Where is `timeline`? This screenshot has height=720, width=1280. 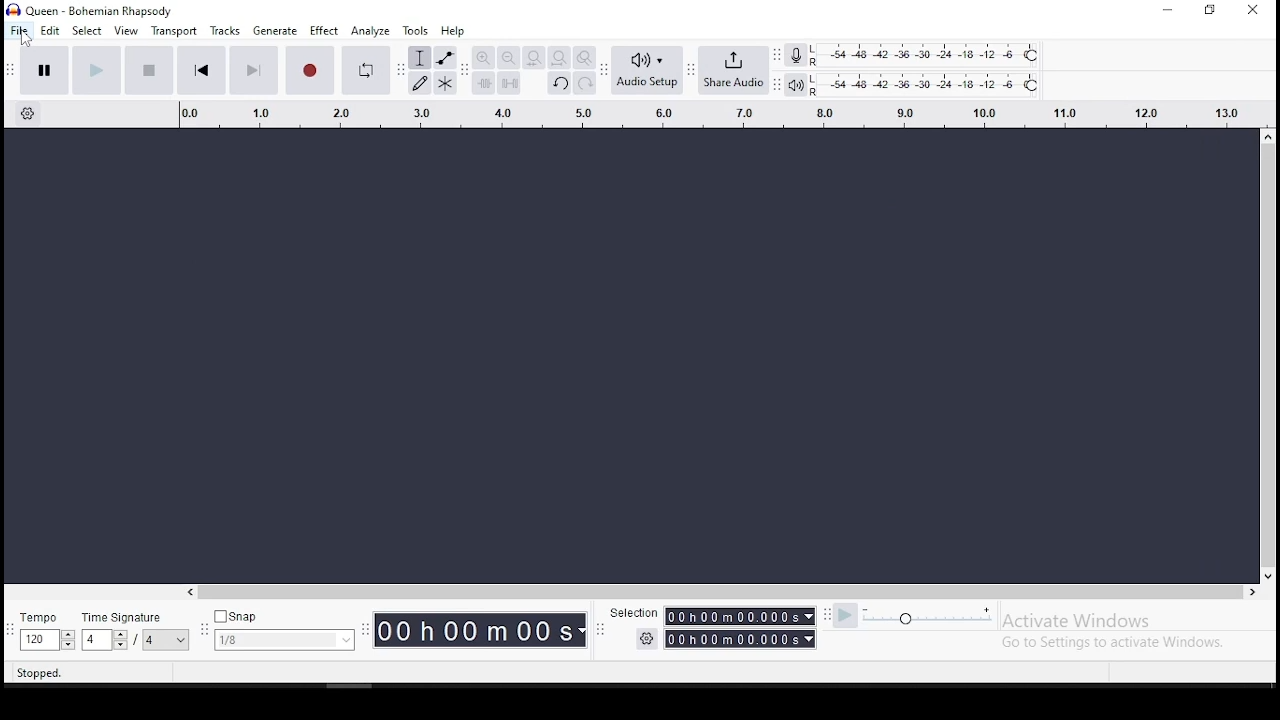 timeline is located at coordinates (710, 113).